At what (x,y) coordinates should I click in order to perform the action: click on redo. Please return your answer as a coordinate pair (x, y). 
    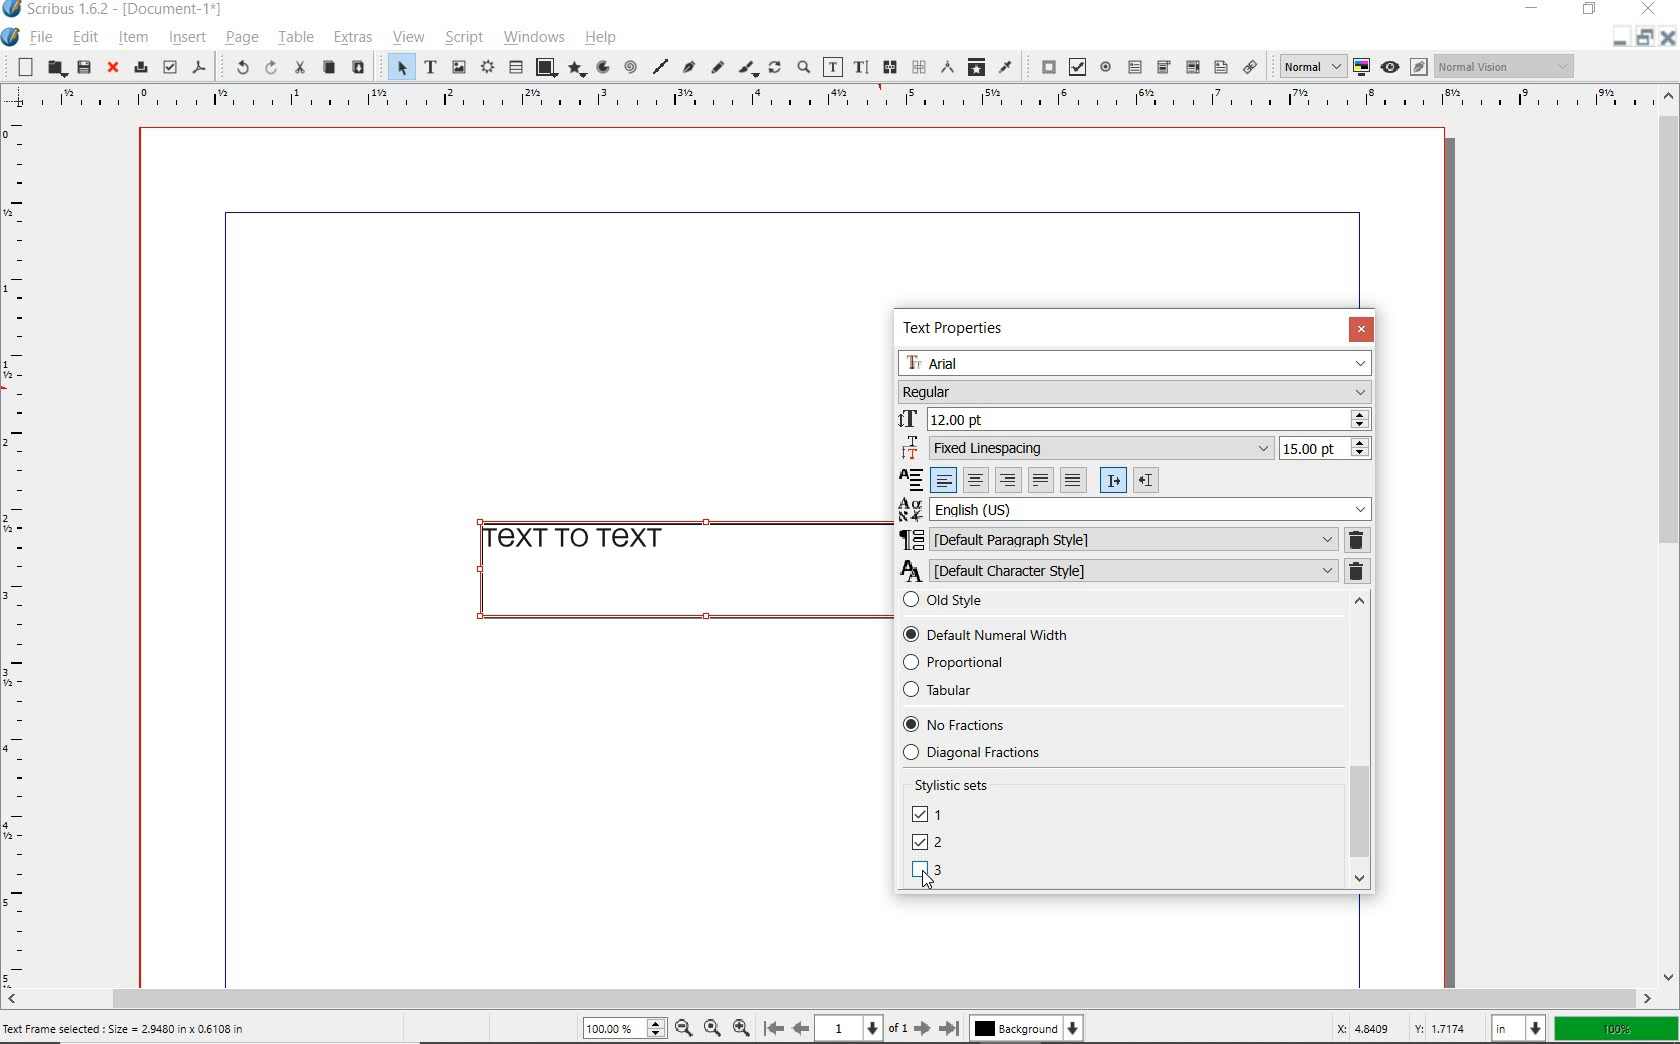
    Looking at the image, I should click on (269, 67).